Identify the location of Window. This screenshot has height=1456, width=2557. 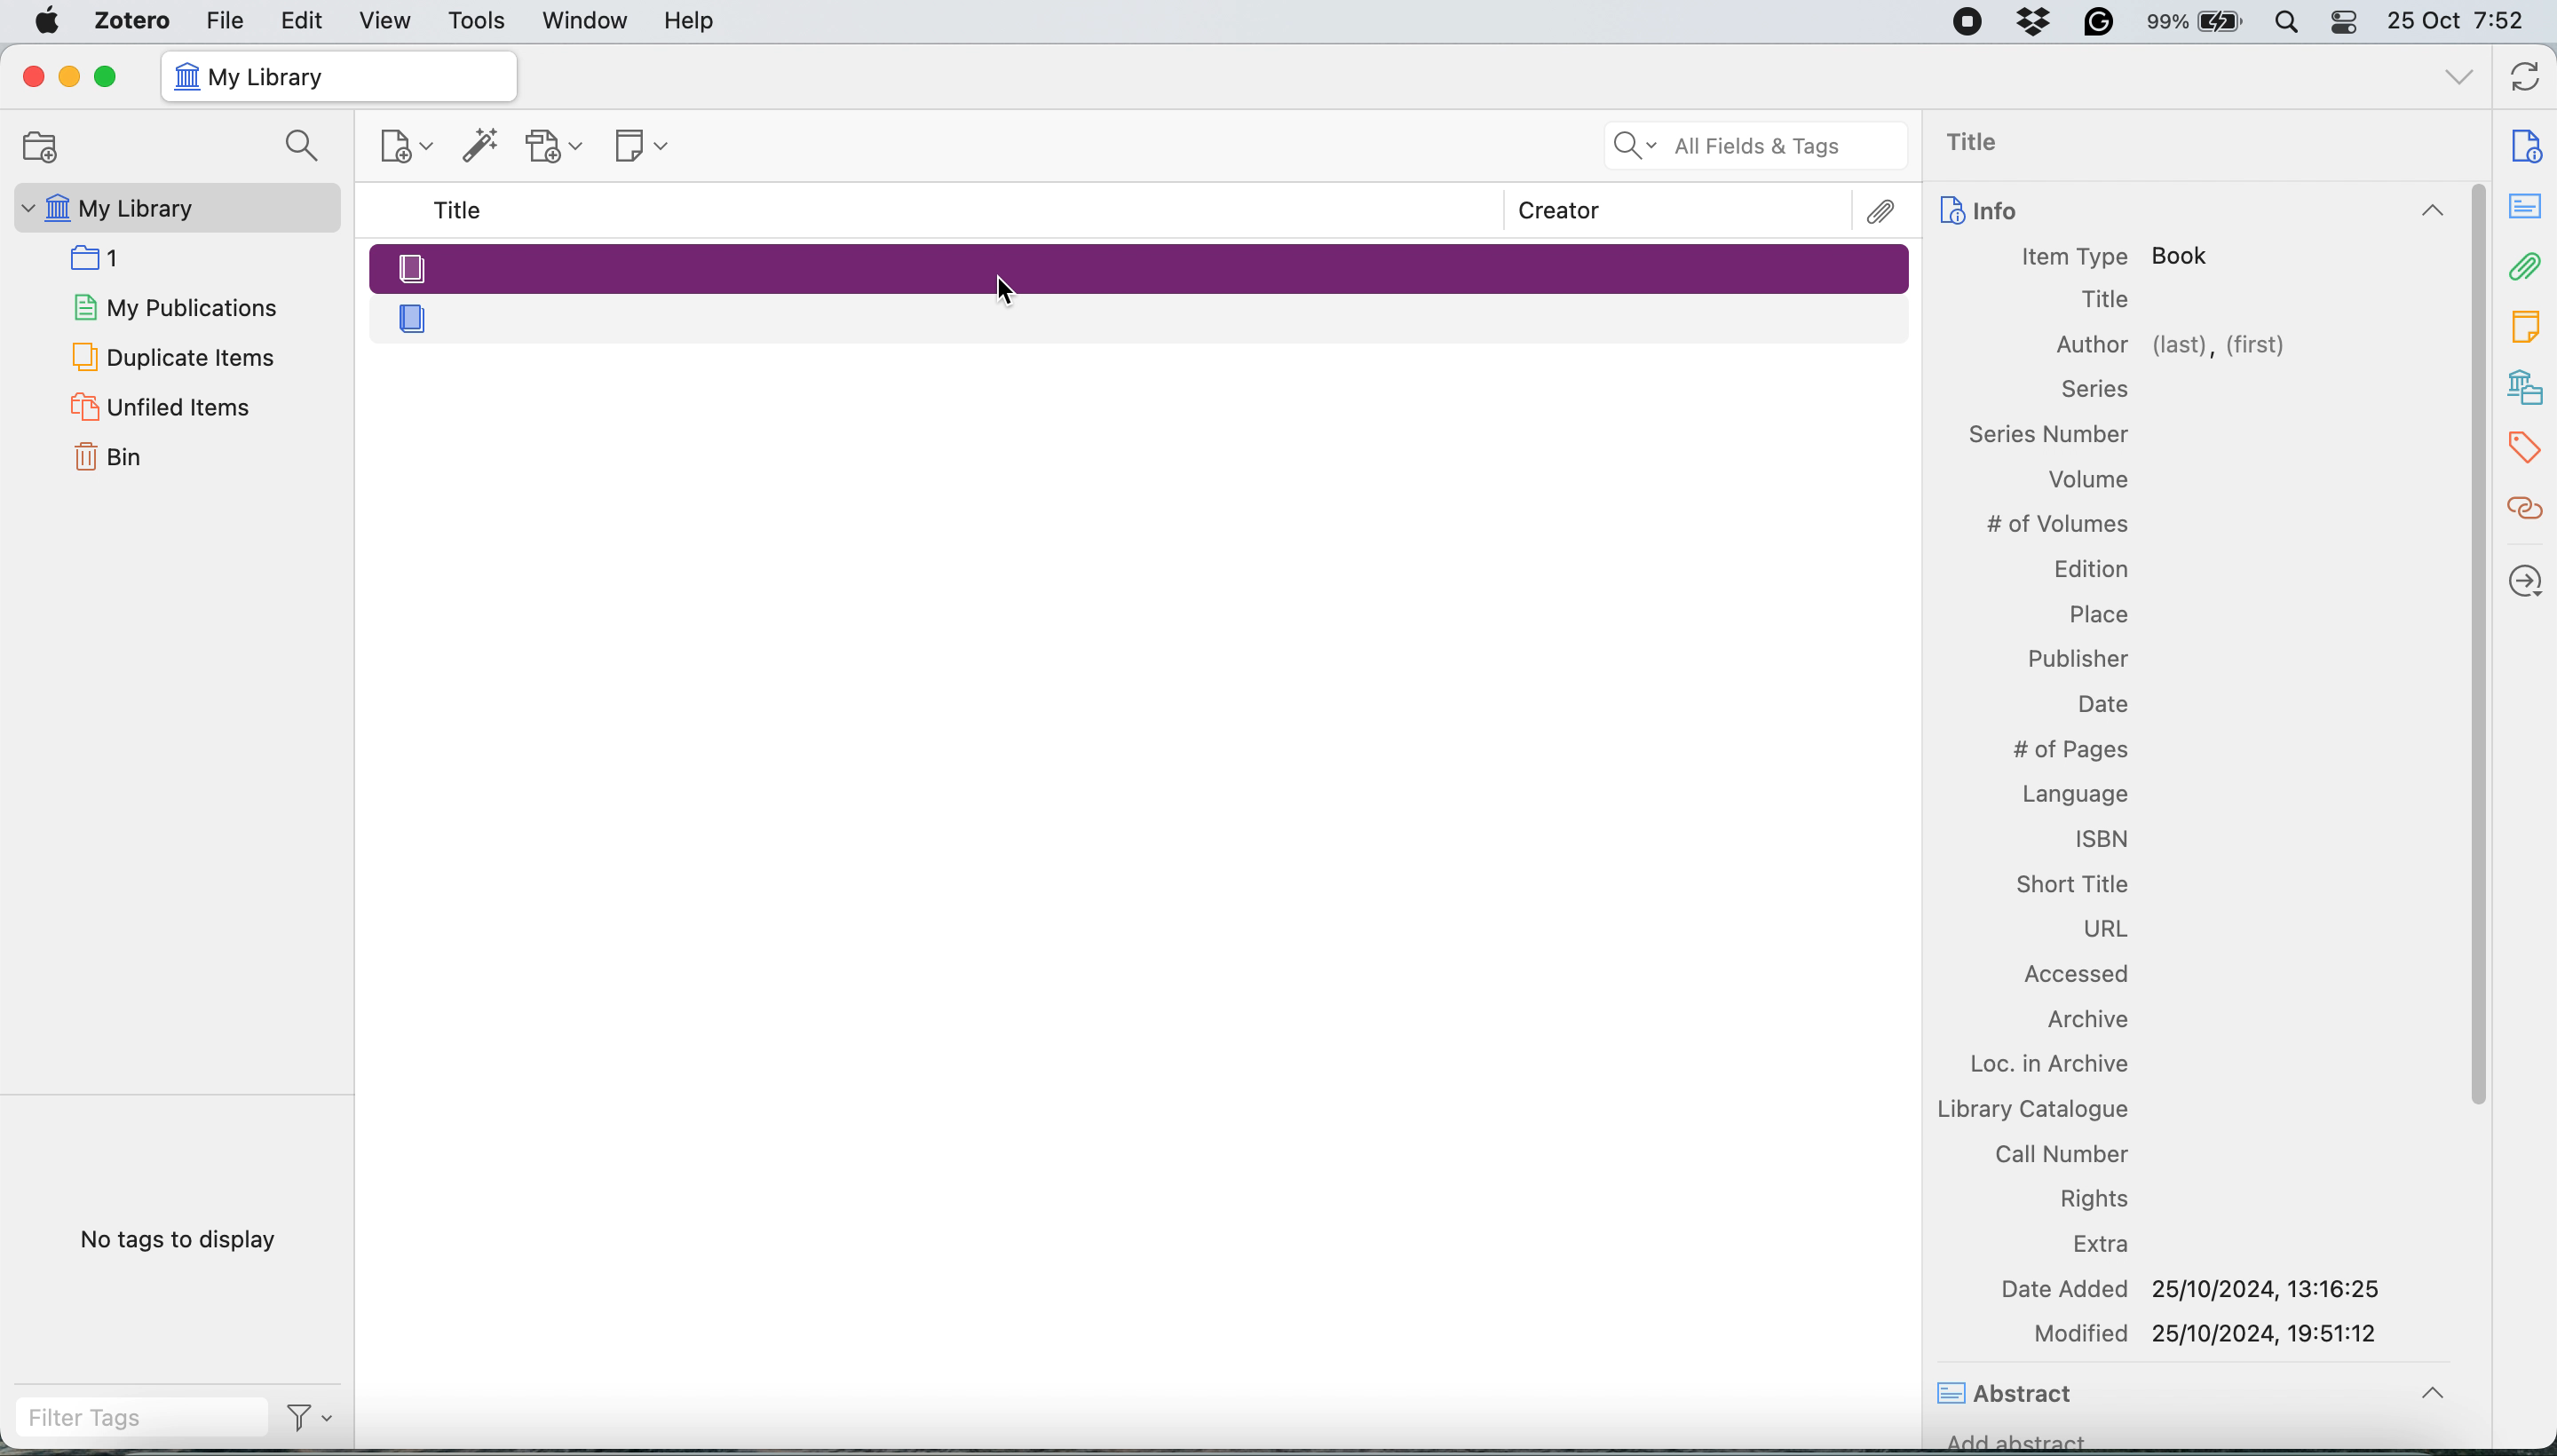
(587, 21).